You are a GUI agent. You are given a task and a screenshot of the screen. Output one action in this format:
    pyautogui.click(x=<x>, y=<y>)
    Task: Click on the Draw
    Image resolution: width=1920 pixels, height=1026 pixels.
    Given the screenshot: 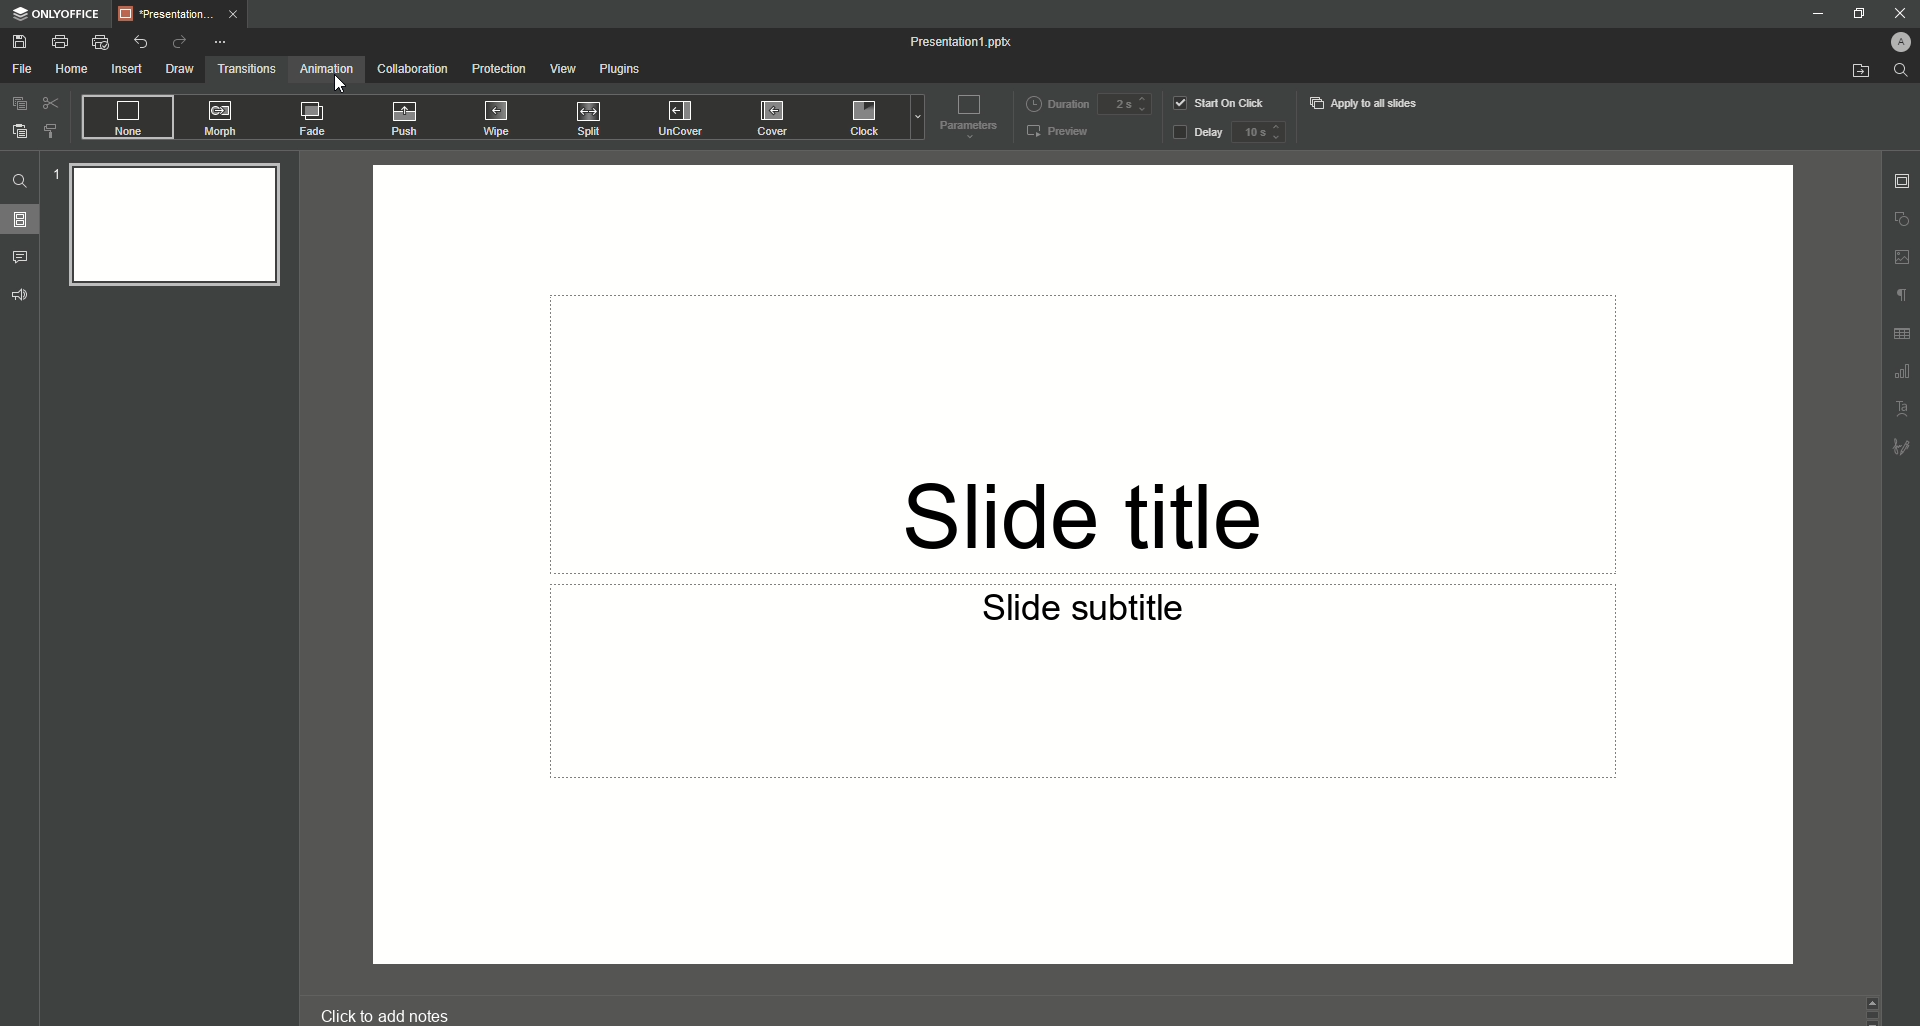 What is the action you would take?
    pyautogui.click(x=176, y=70)
    